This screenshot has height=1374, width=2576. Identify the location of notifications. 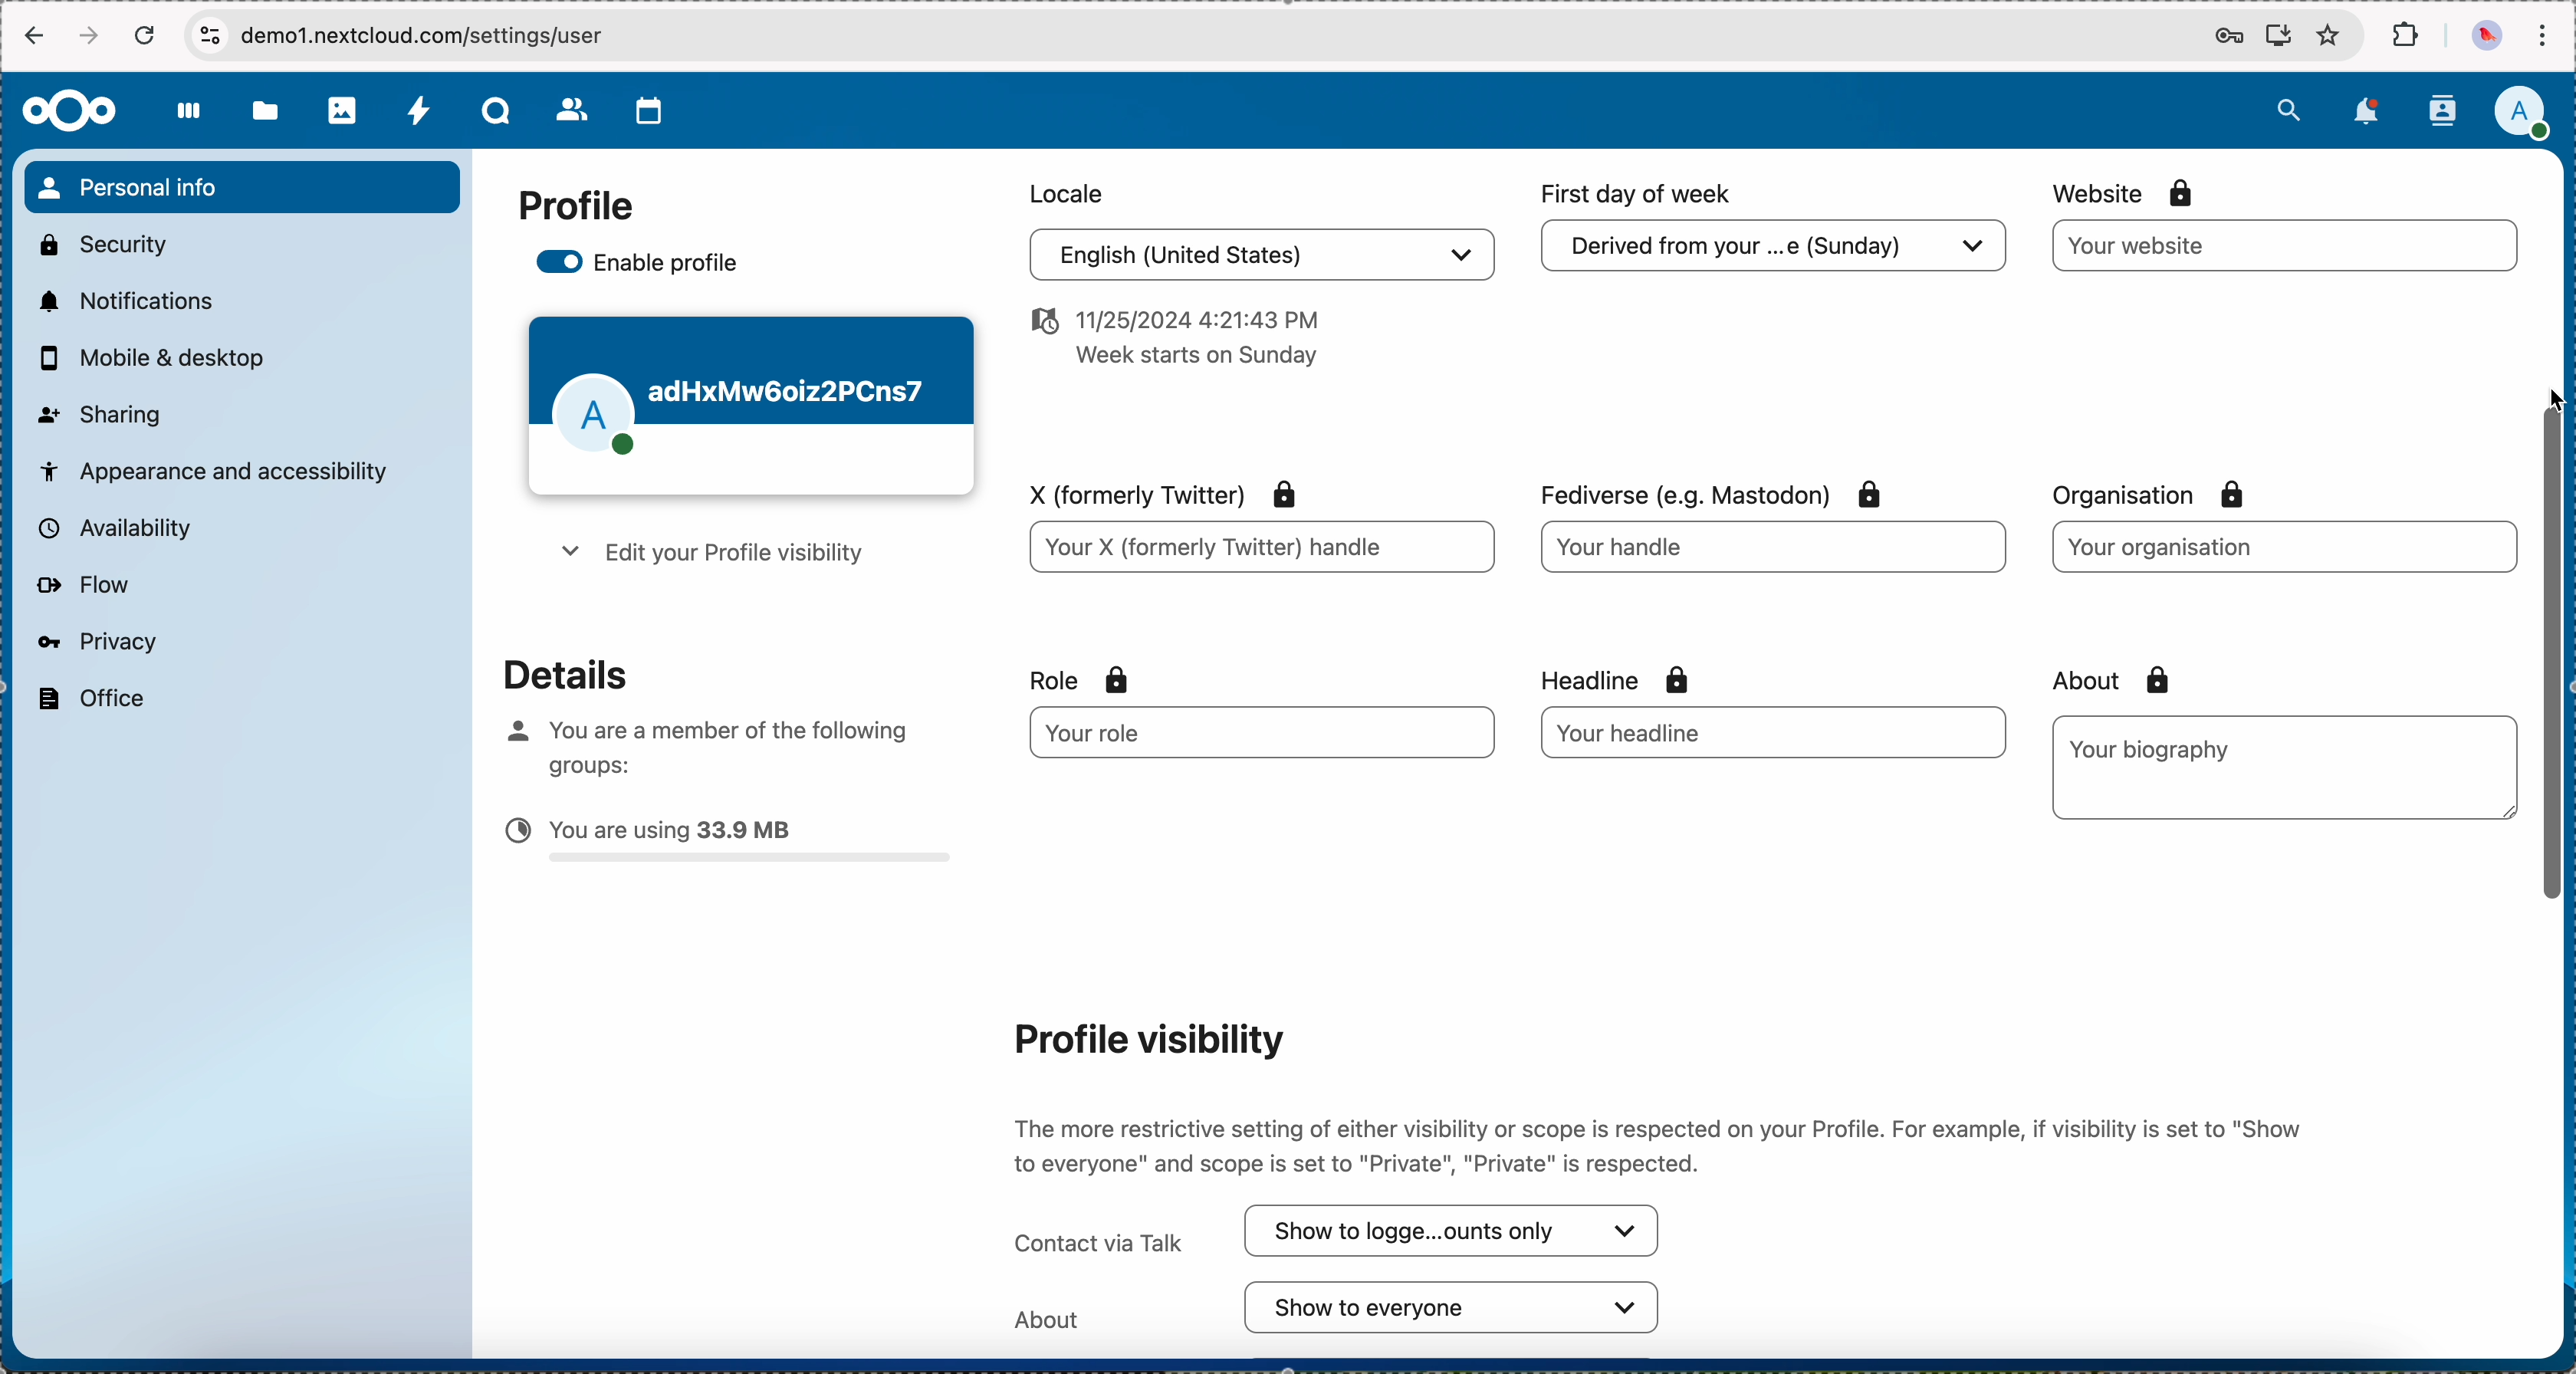
(122, 300).